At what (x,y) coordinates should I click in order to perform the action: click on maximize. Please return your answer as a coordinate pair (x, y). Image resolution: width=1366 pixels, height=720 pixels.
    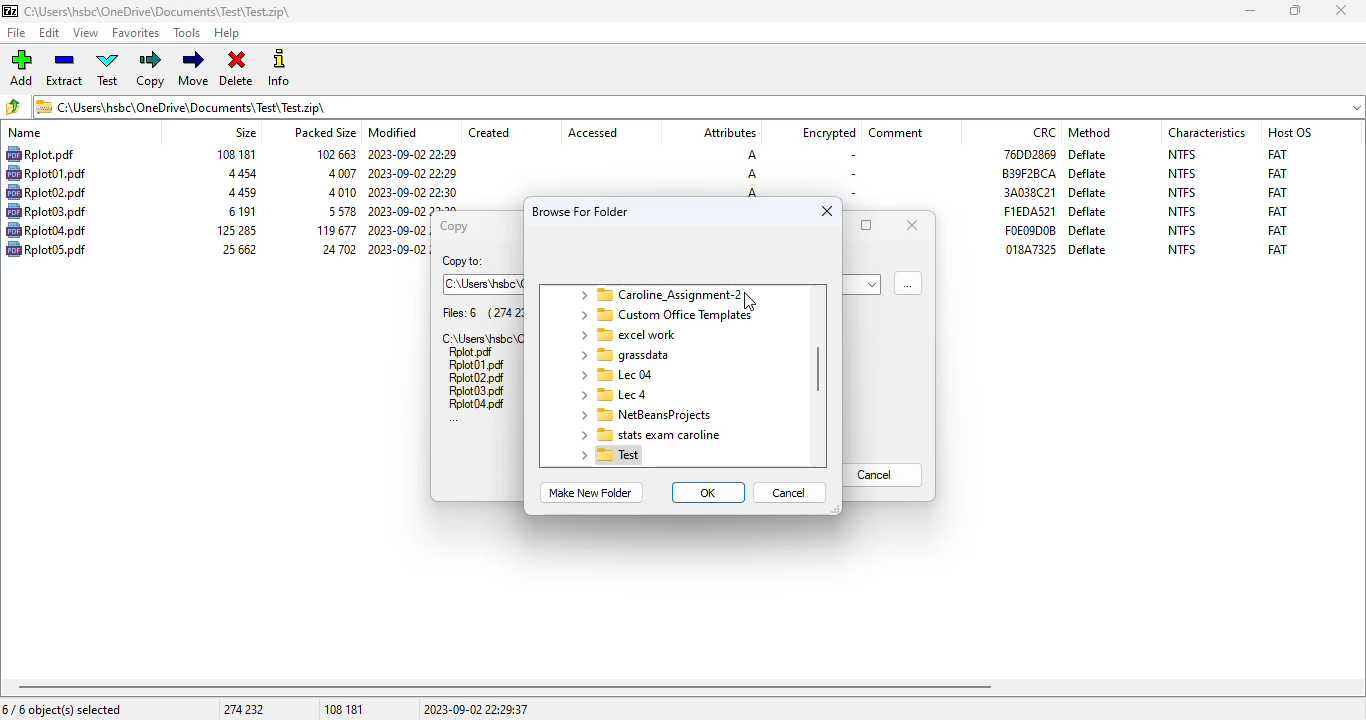
    Looking at the image, I should click on (1295, 11).